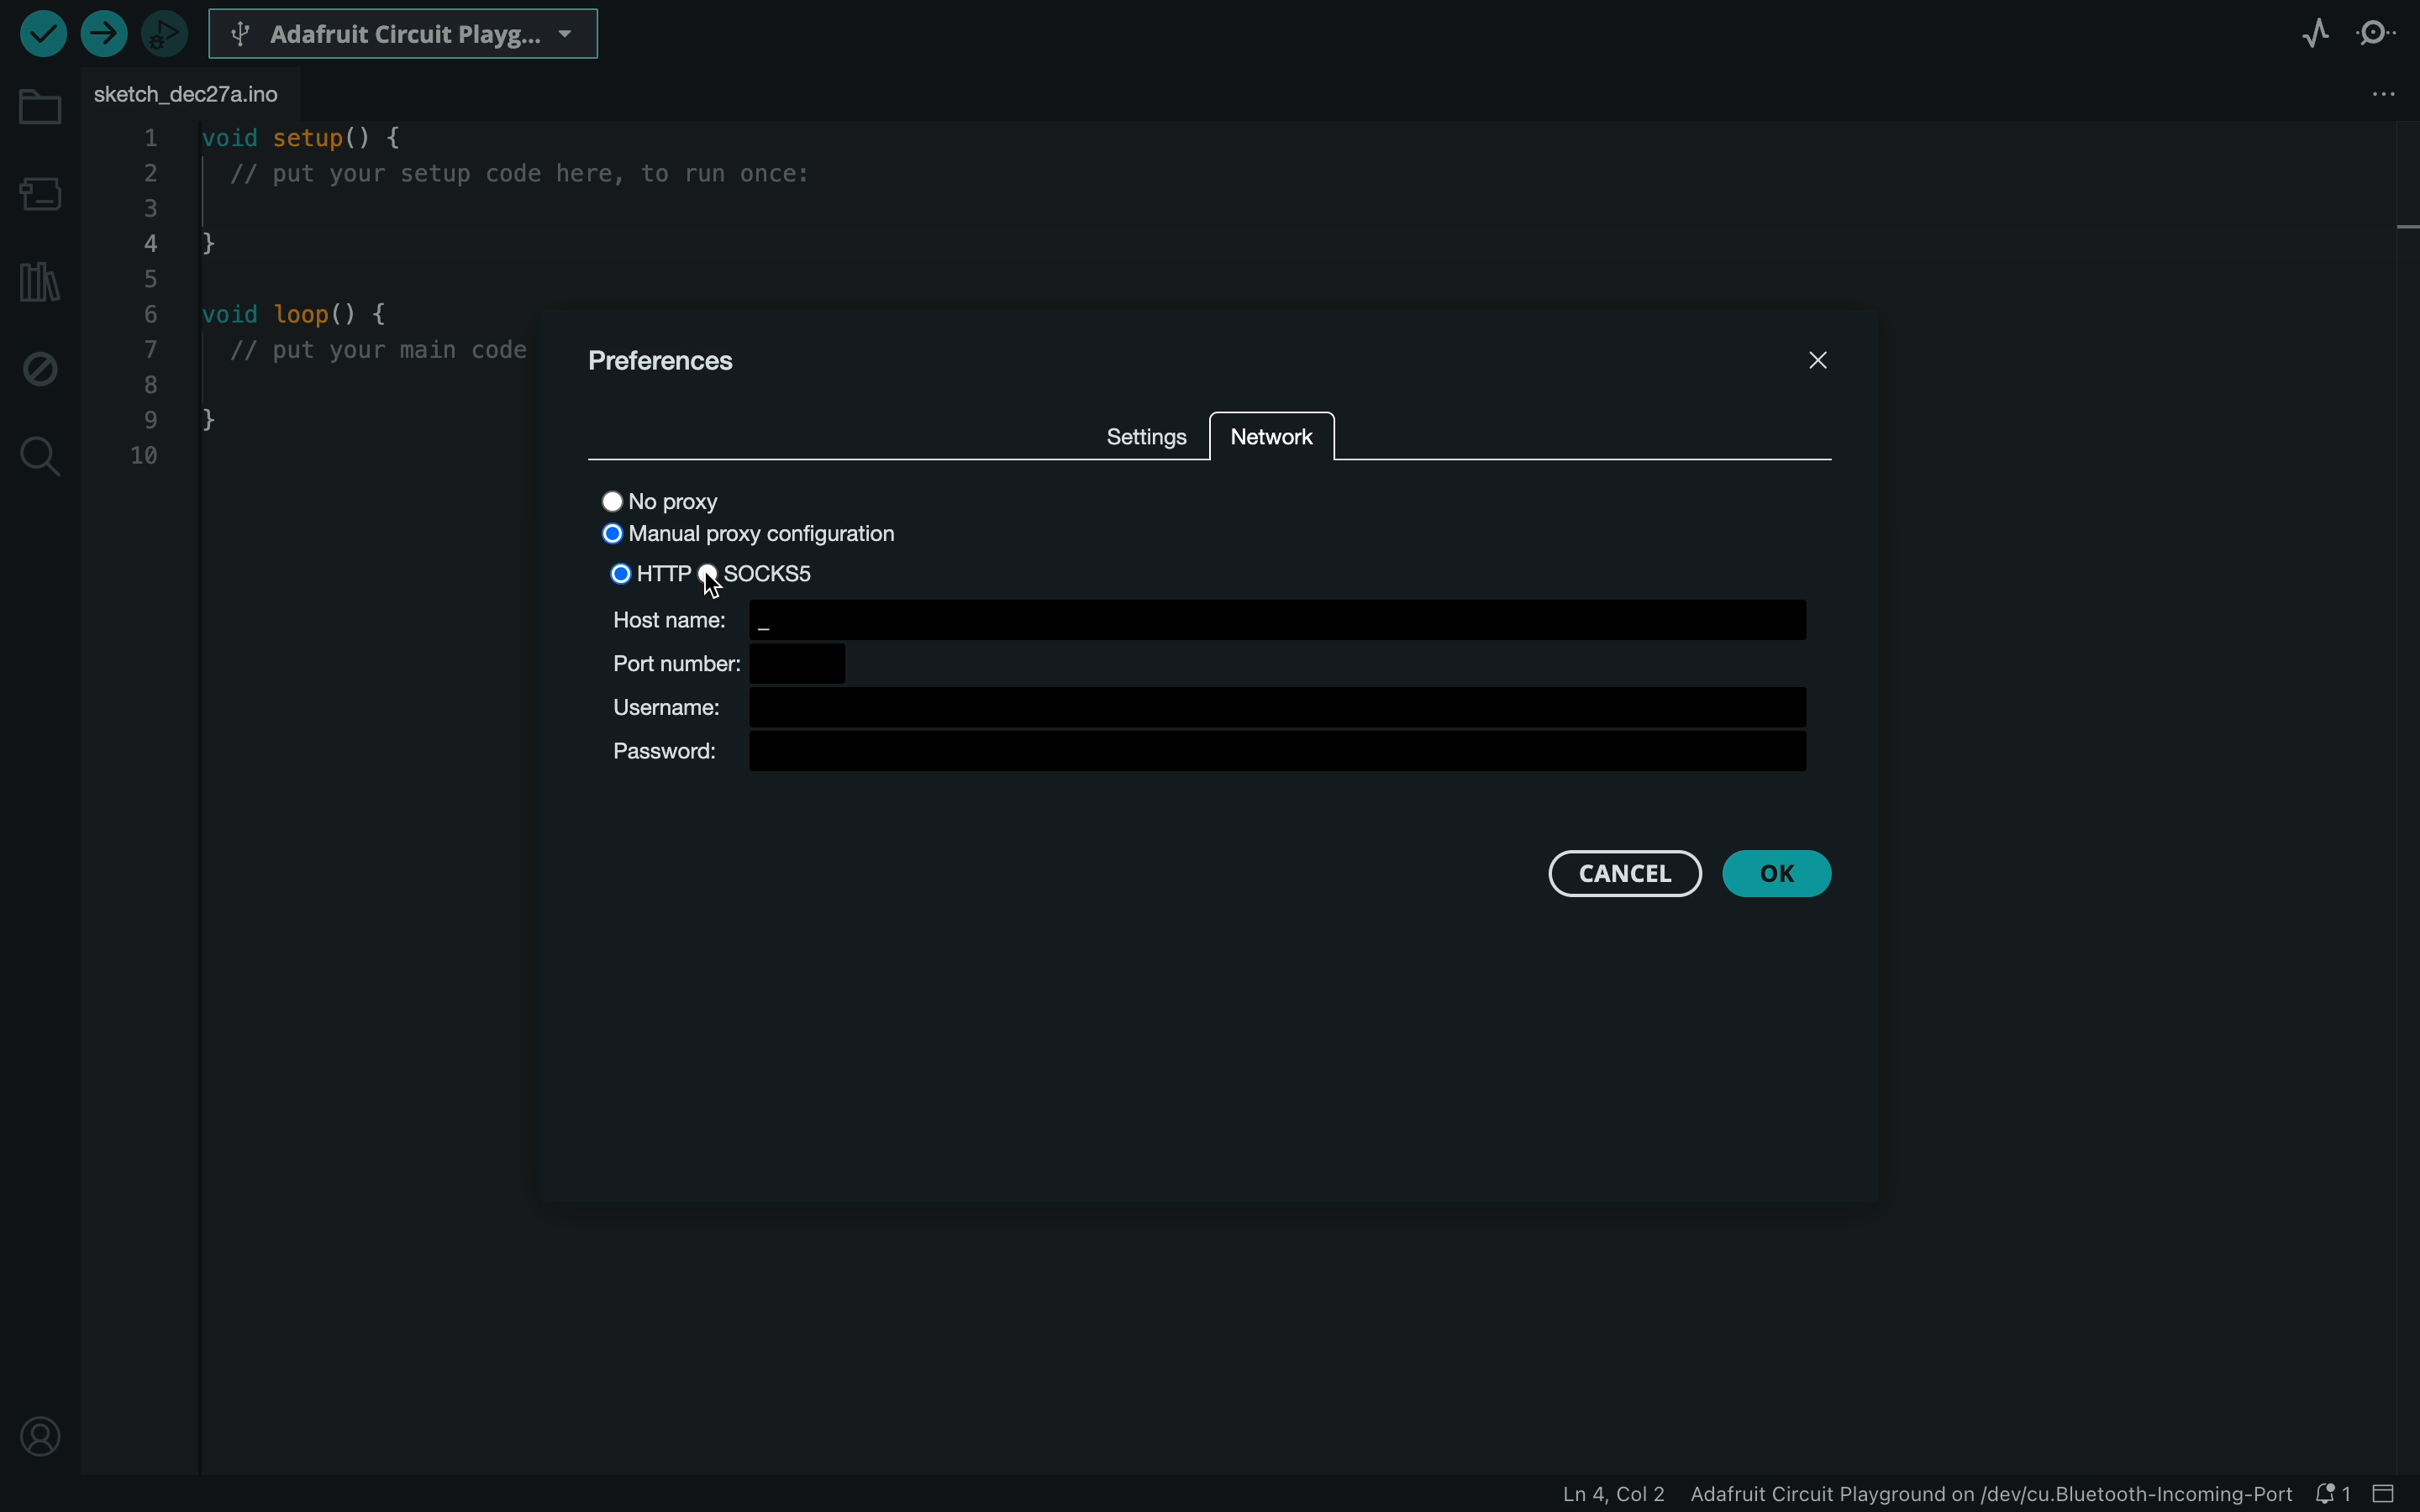 The image size is (2420, 1512). Describe the element at coordinates (2315, 31) in the screenshot. I see `serial plotter` at that location.